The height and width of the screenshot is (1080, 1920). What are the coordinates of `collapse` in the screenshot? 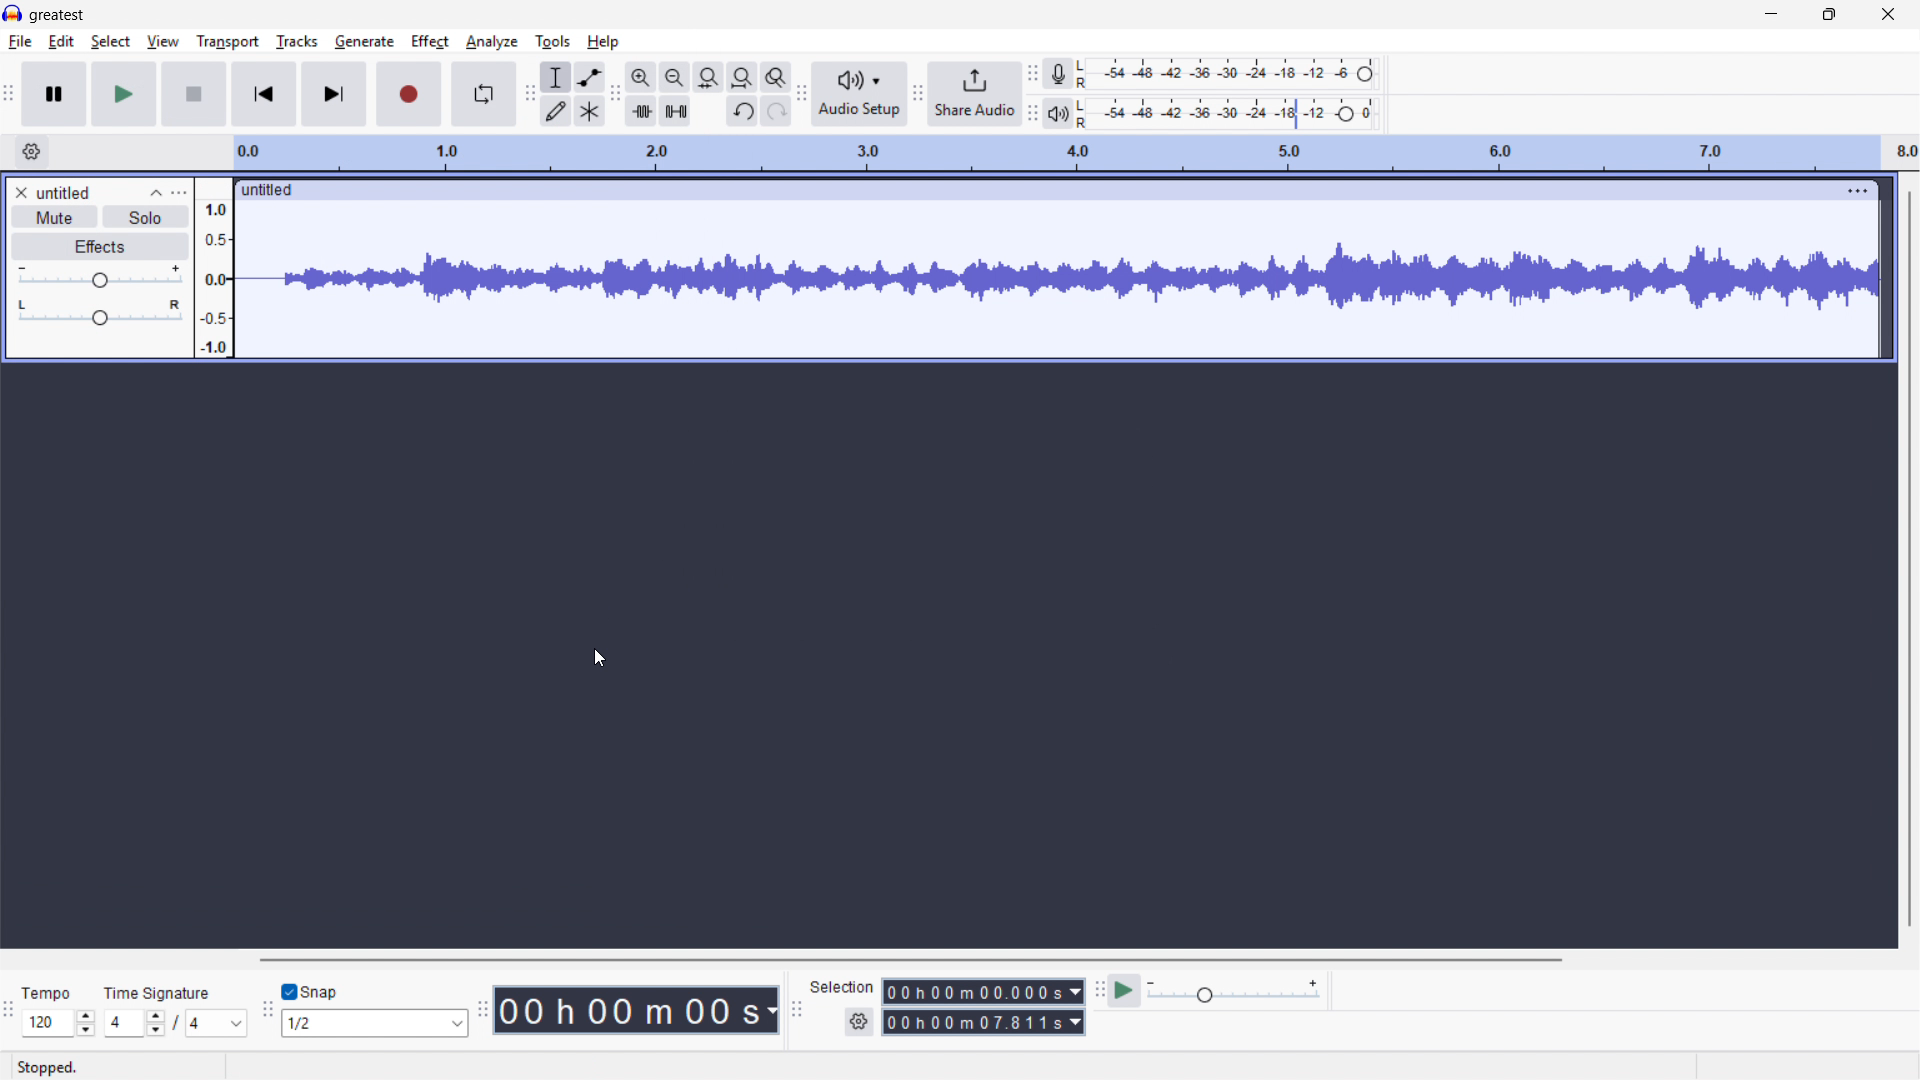 It's located at (156, 192).